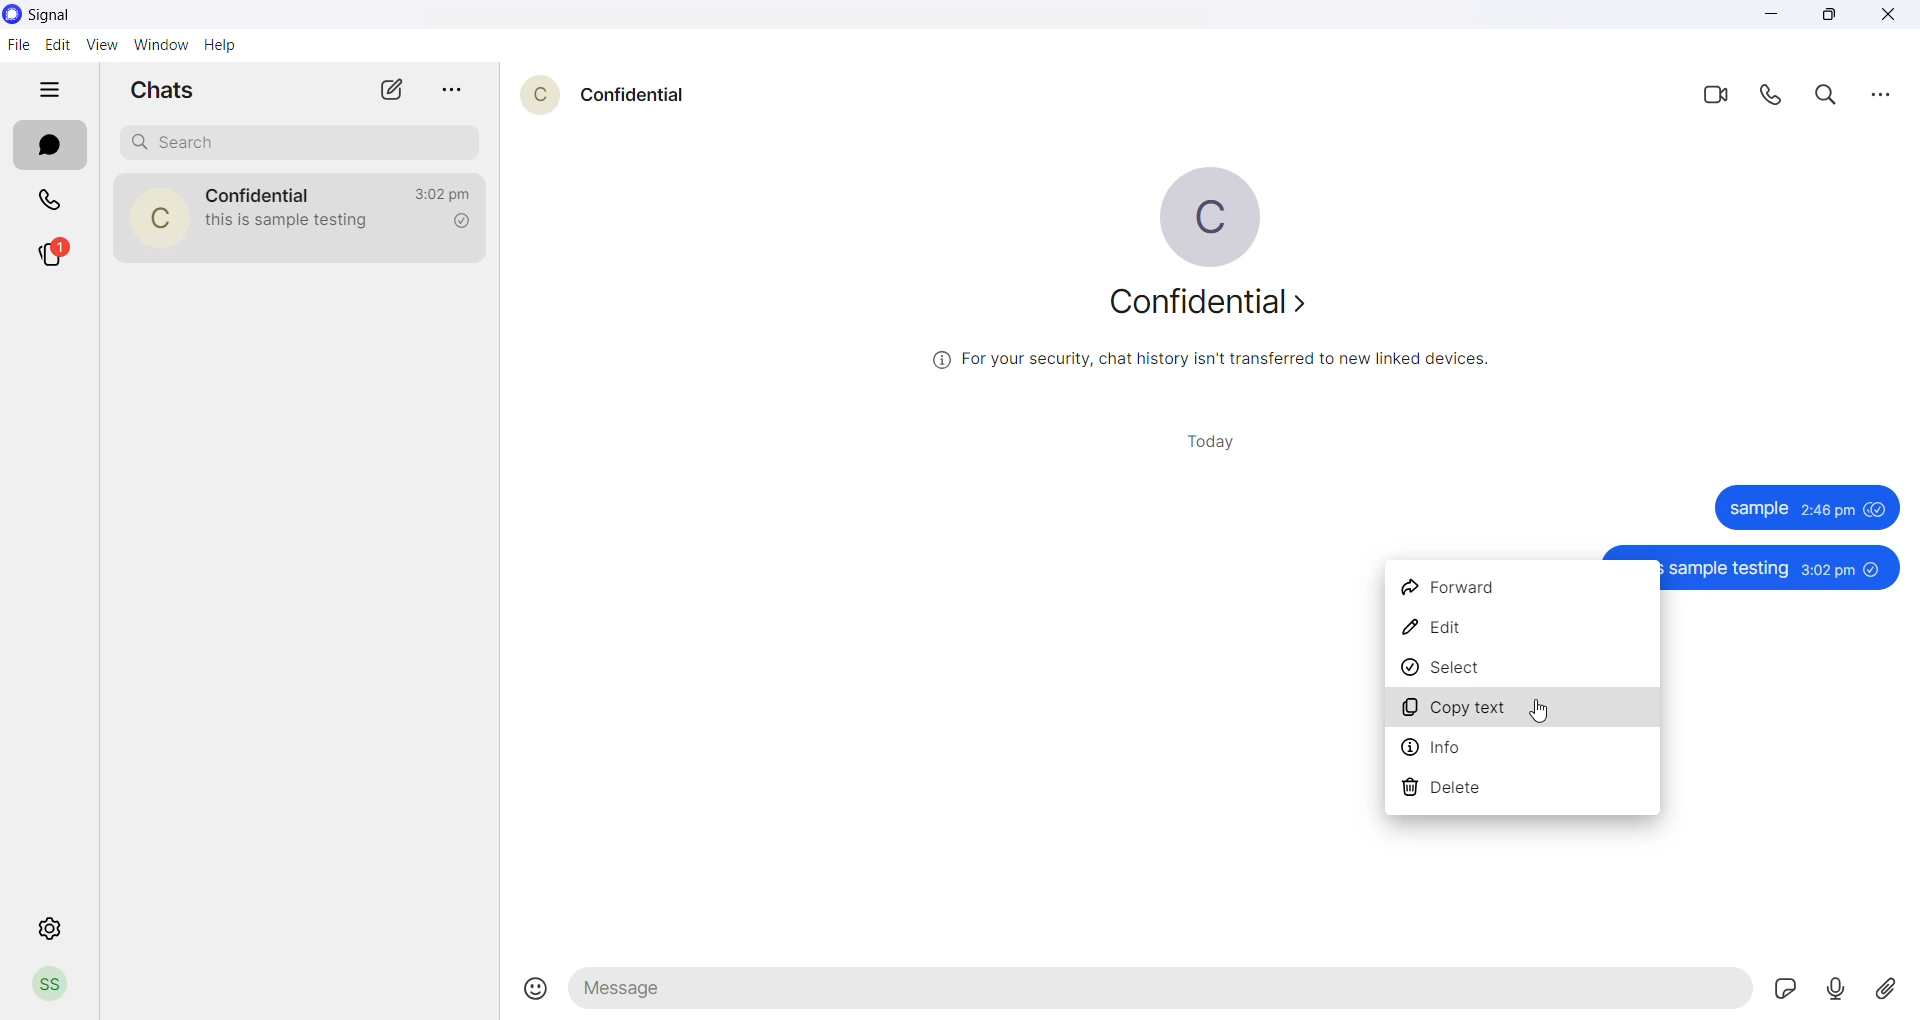 The width and height of the screenshot is (1920, 1020). What do you see at coordinates (47, 146) in the screenshot?
I see `chats` at bounding box center [47, 146].